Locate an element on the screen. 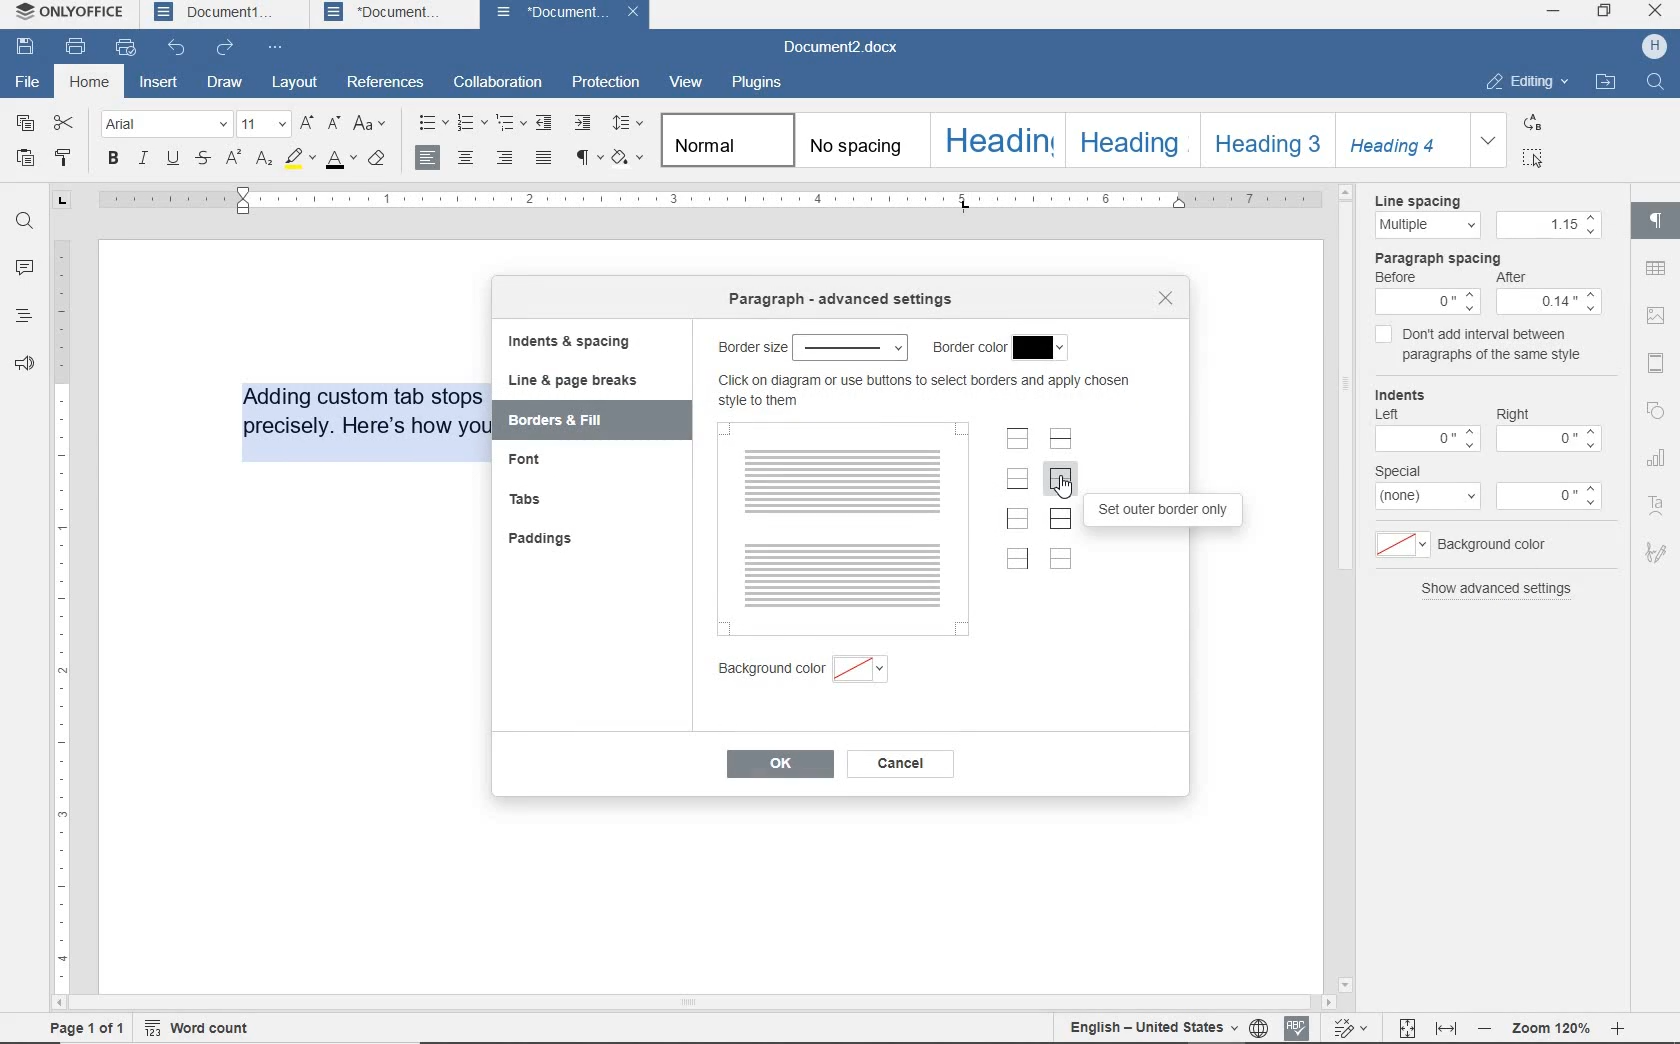 This screenshot has width=1680, height=1044. font color is located at coordinates (341, 160).